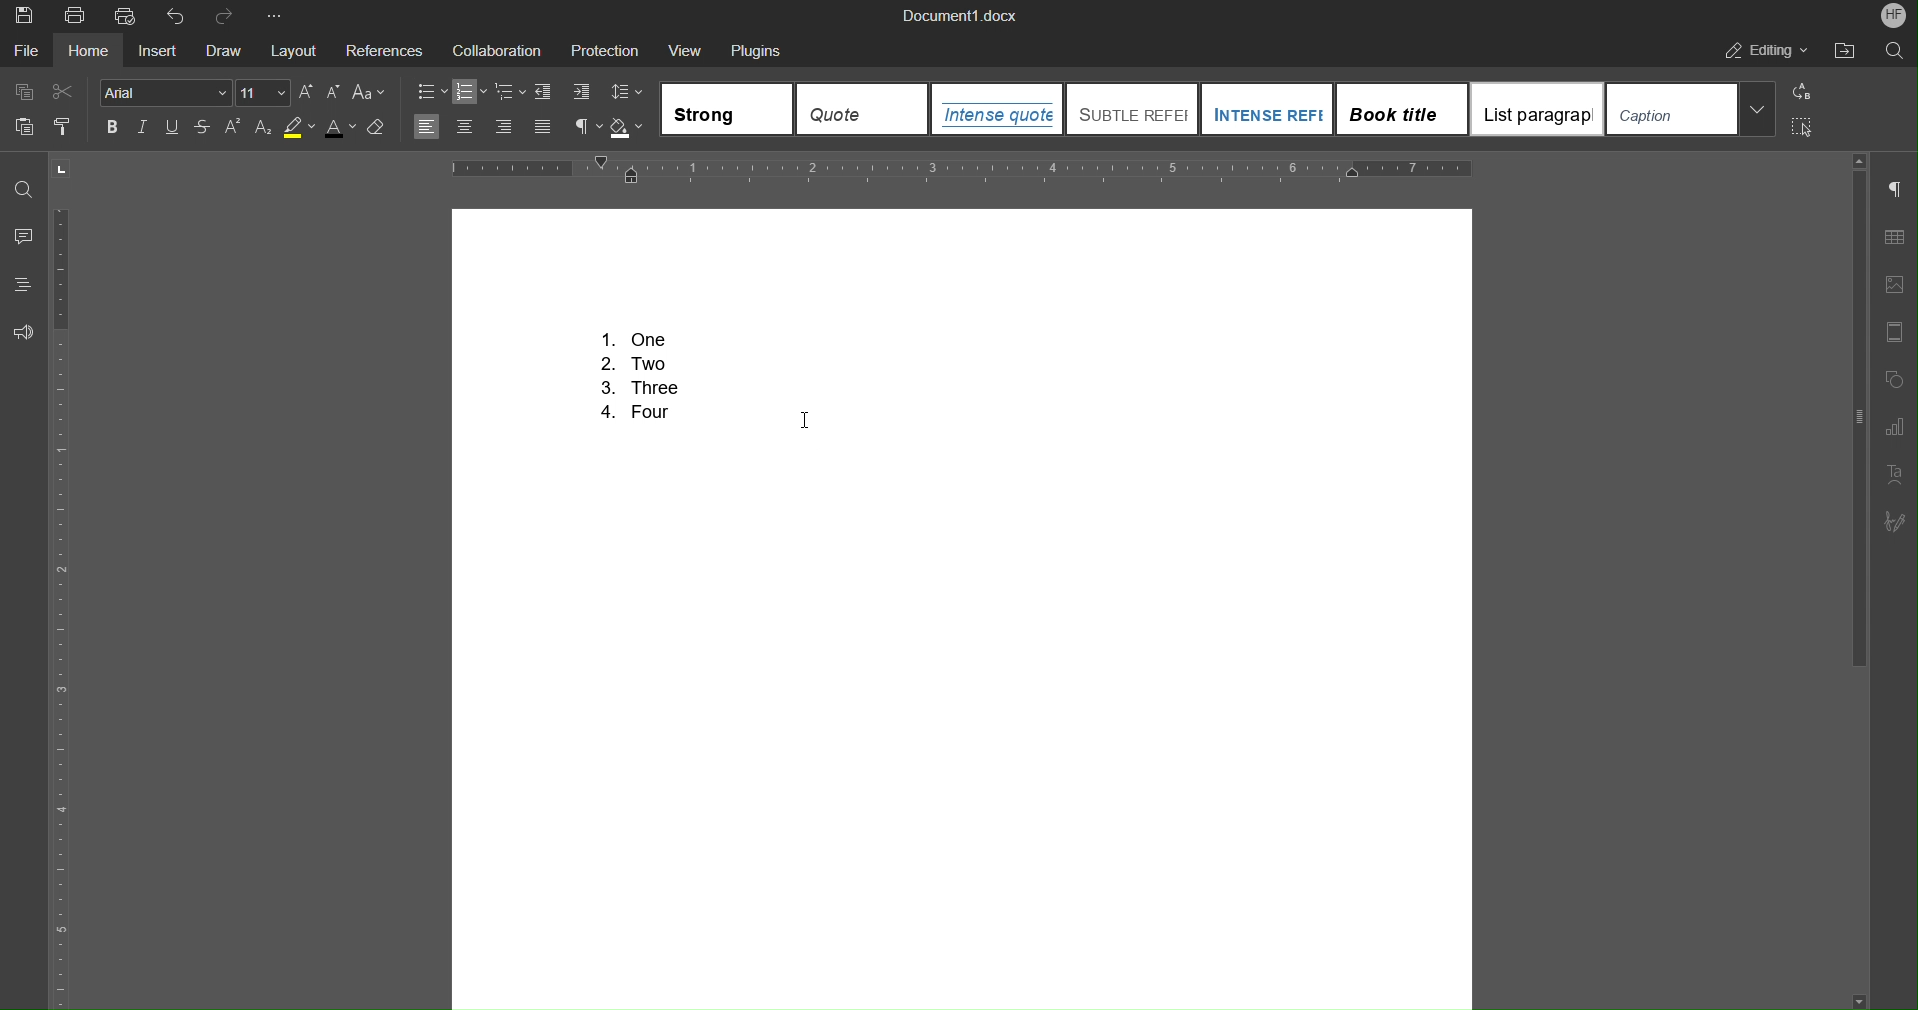 The width and height of the screenshot is (1918, 1010). What do you see at coordinates (545, 92) in the screenshot?
I see `Decrease Indent` at bounding box center [545, 92].